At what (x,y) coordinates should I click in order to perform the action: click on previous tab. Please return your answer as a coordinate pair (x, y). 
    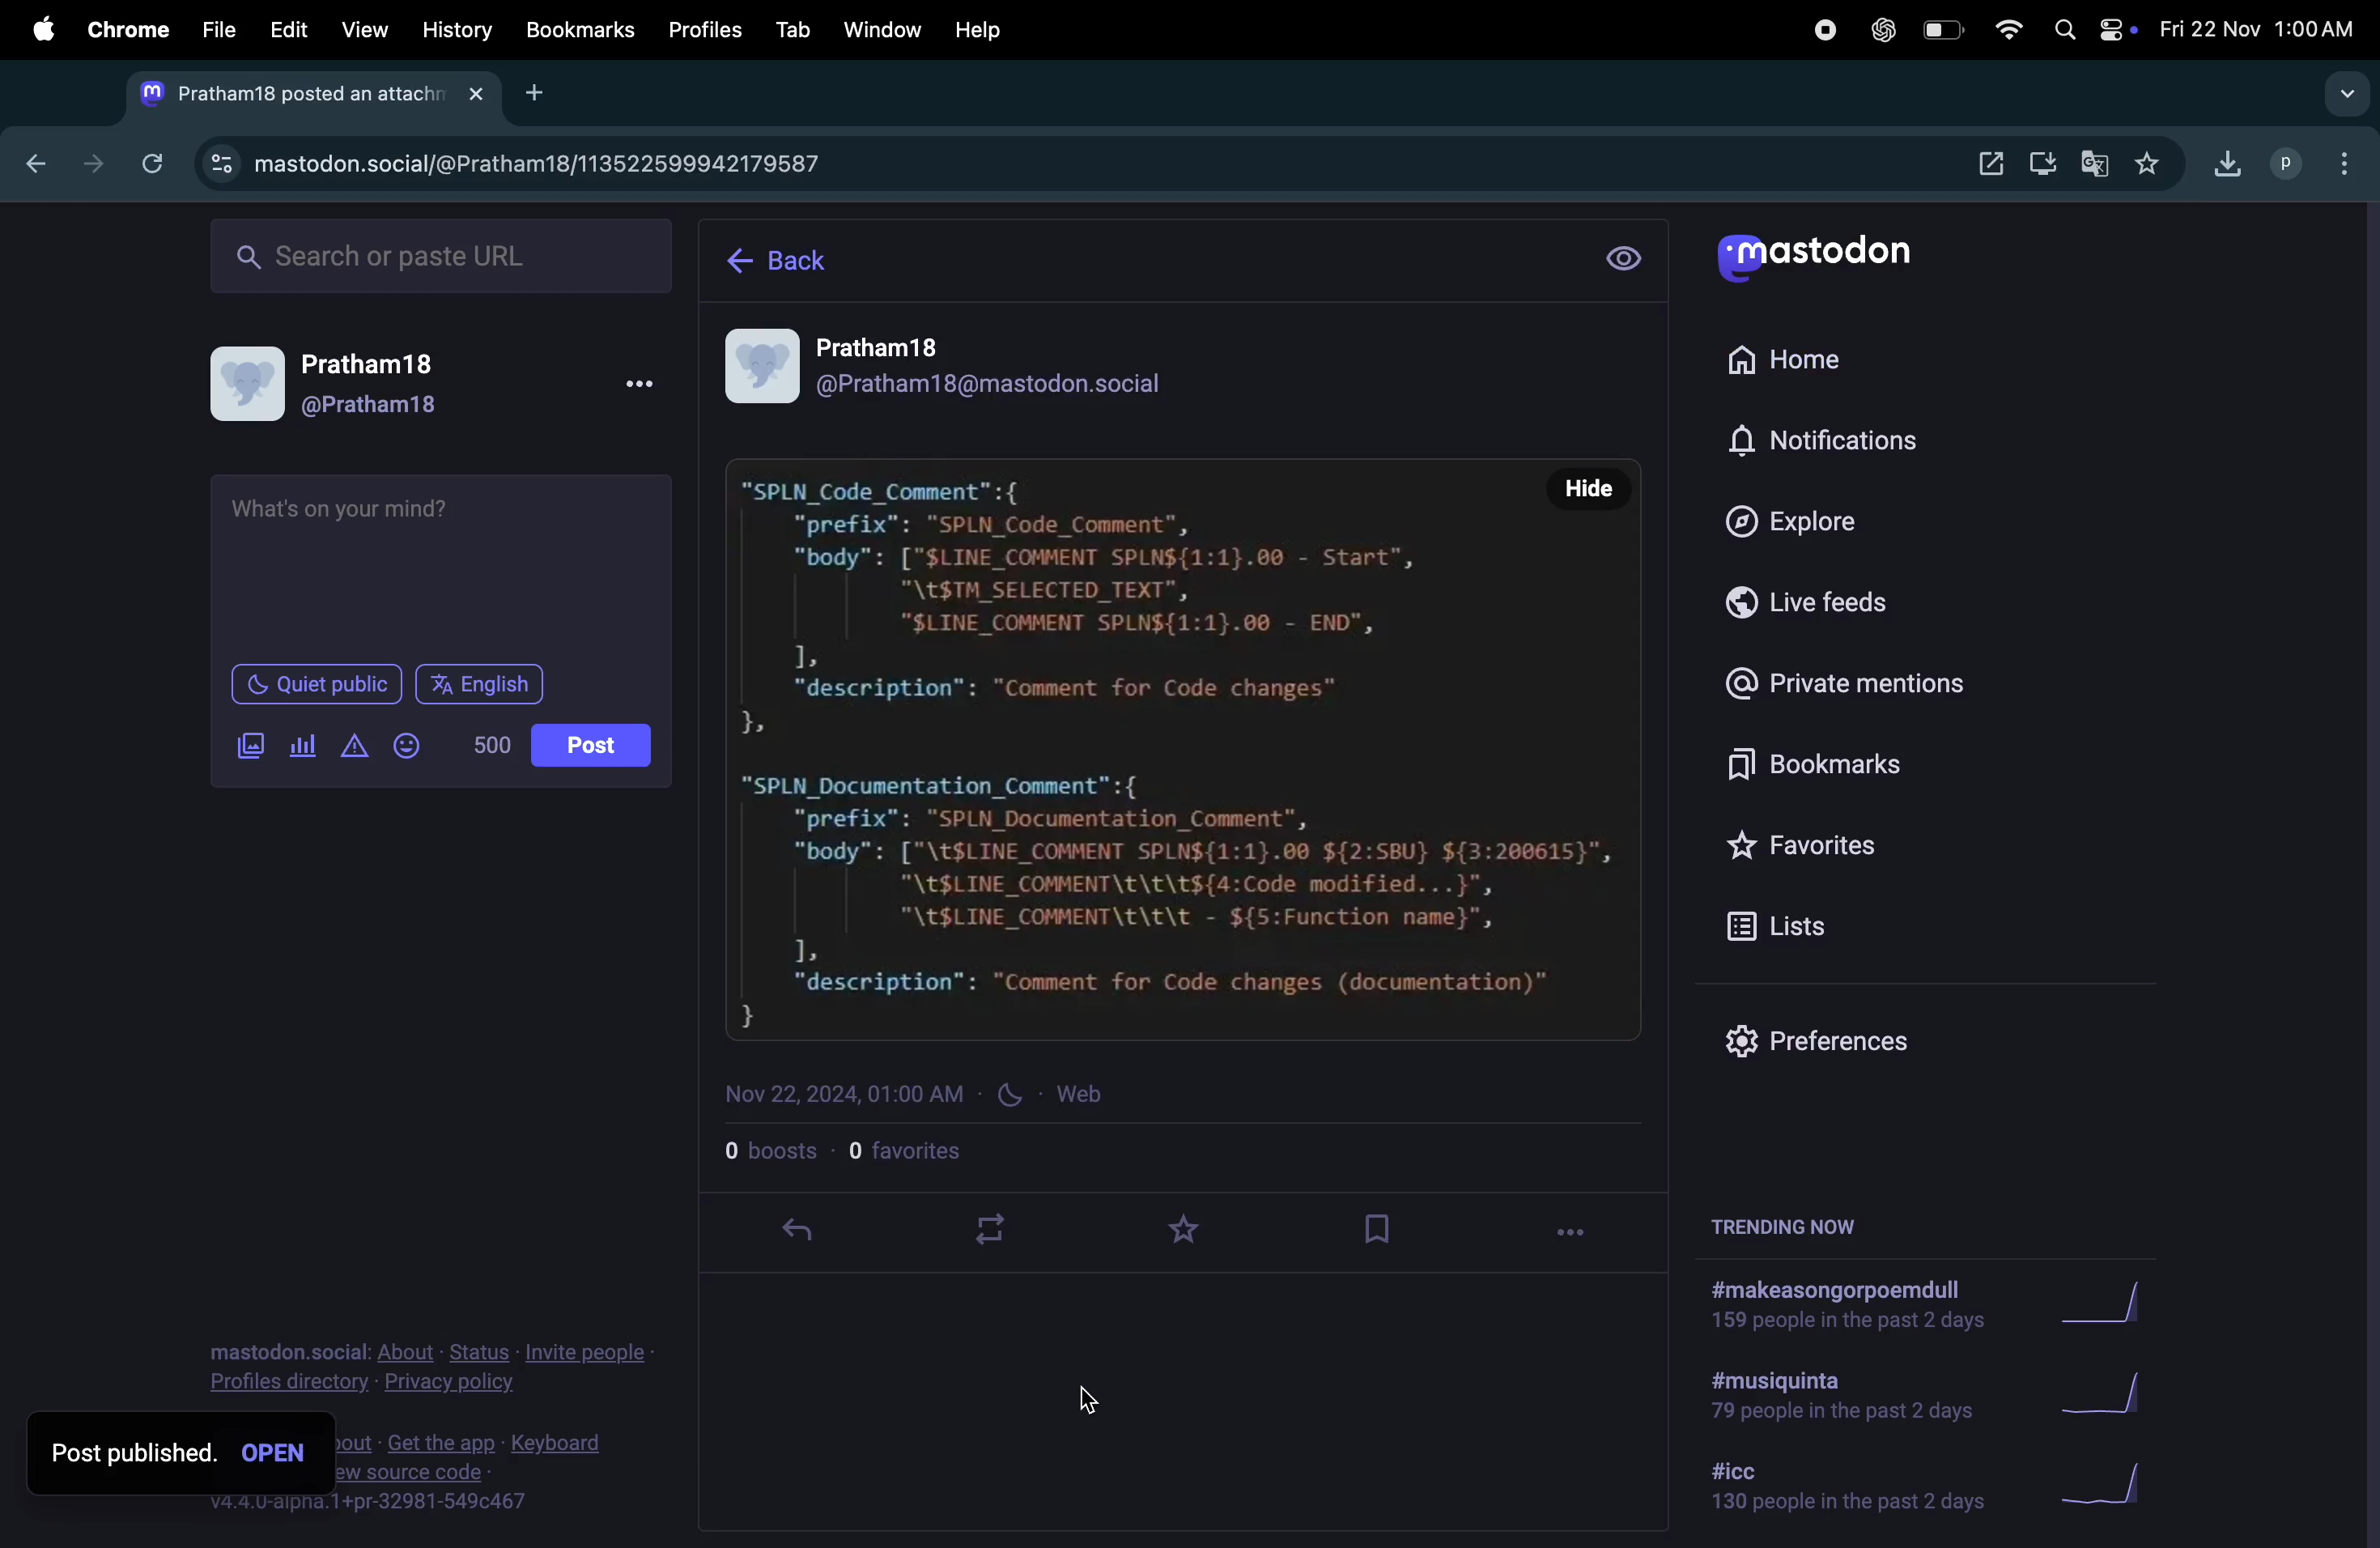
    Looking at the image, I should click on (38, 166).